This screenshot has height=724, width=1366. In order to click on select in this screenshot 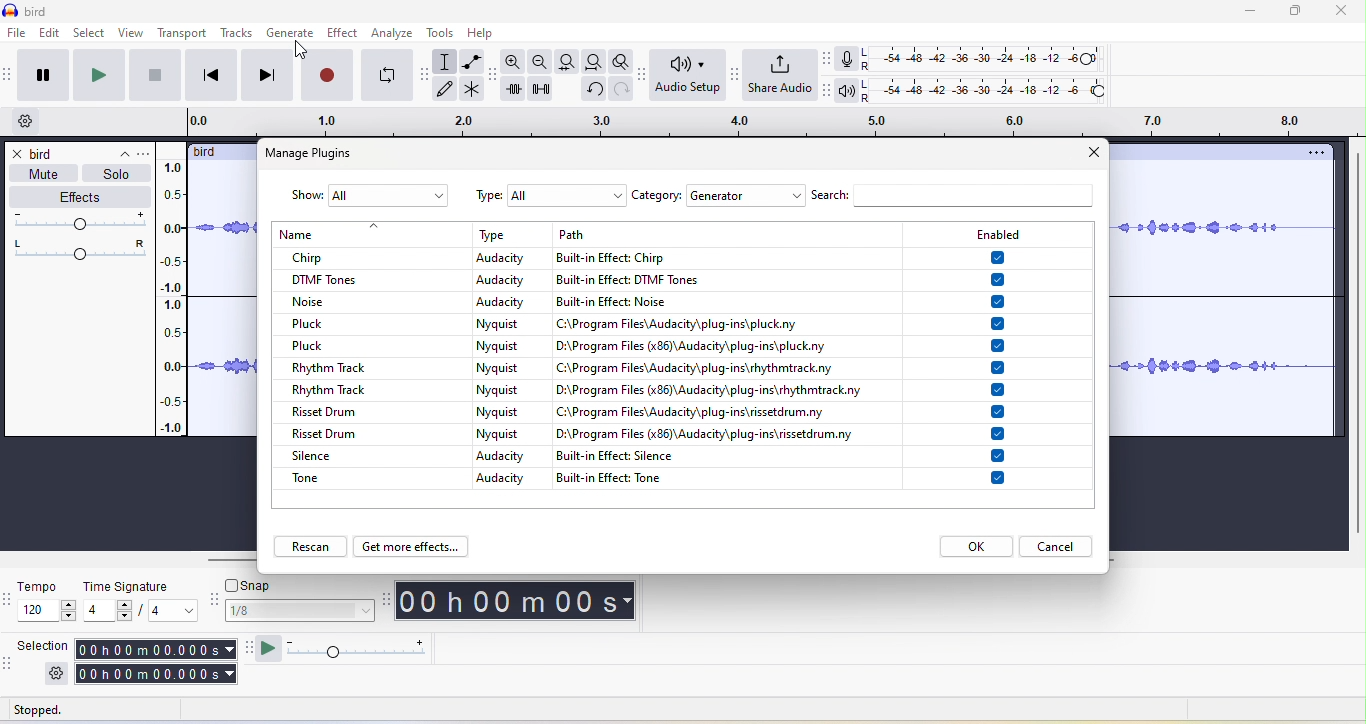, I will do `click(92, 35)`.